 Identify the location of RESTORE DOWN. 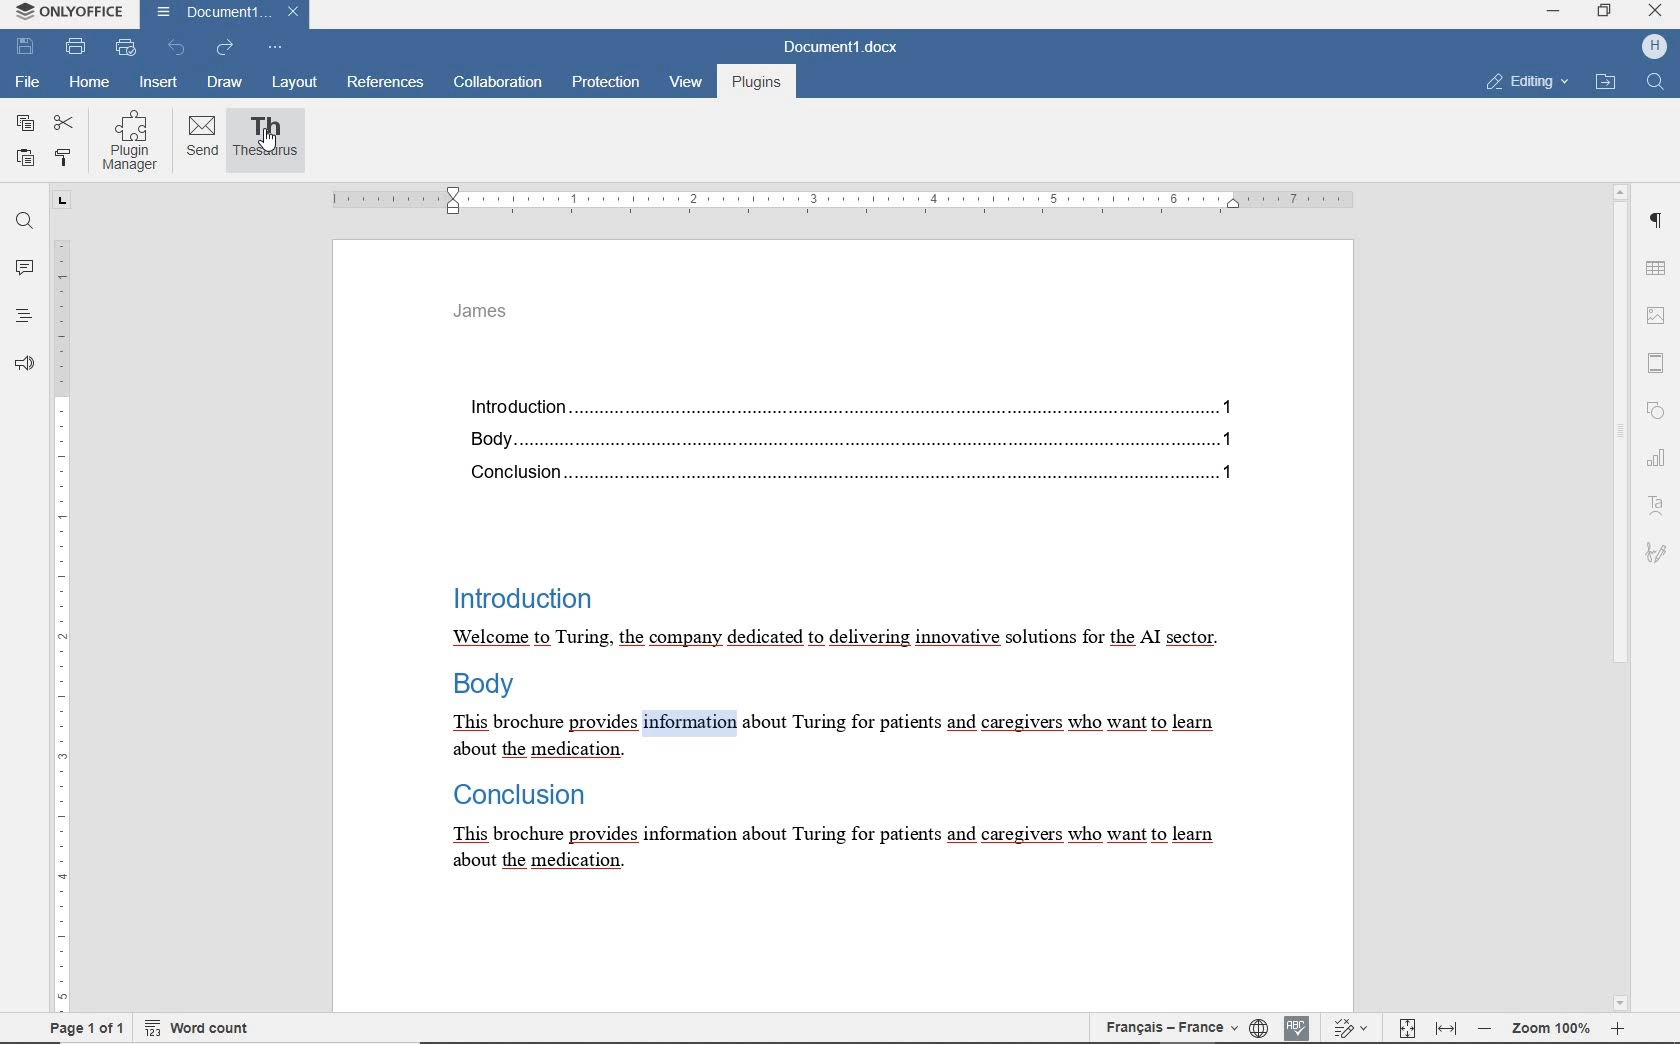
(1606, 11).